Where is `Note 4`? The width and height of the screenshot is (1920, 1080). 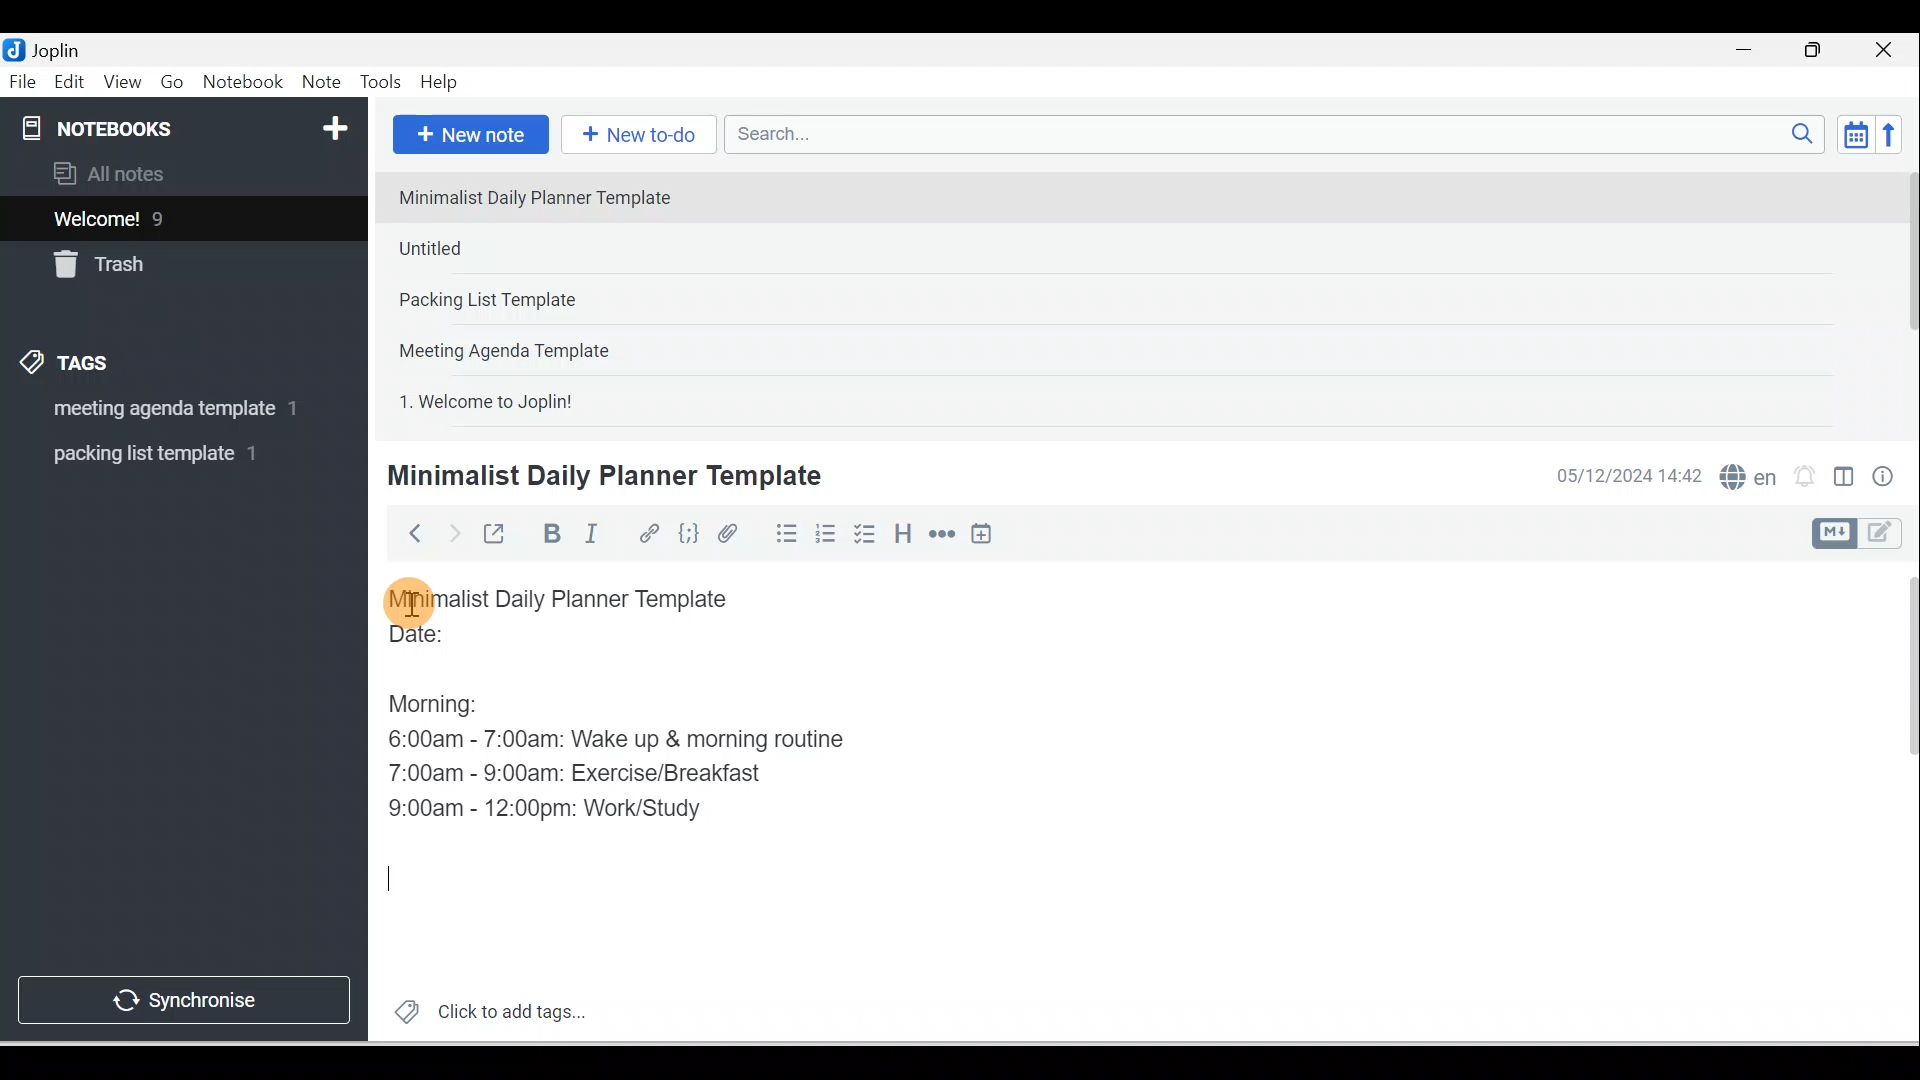 Note 4 is located at coordinates (532, 346).